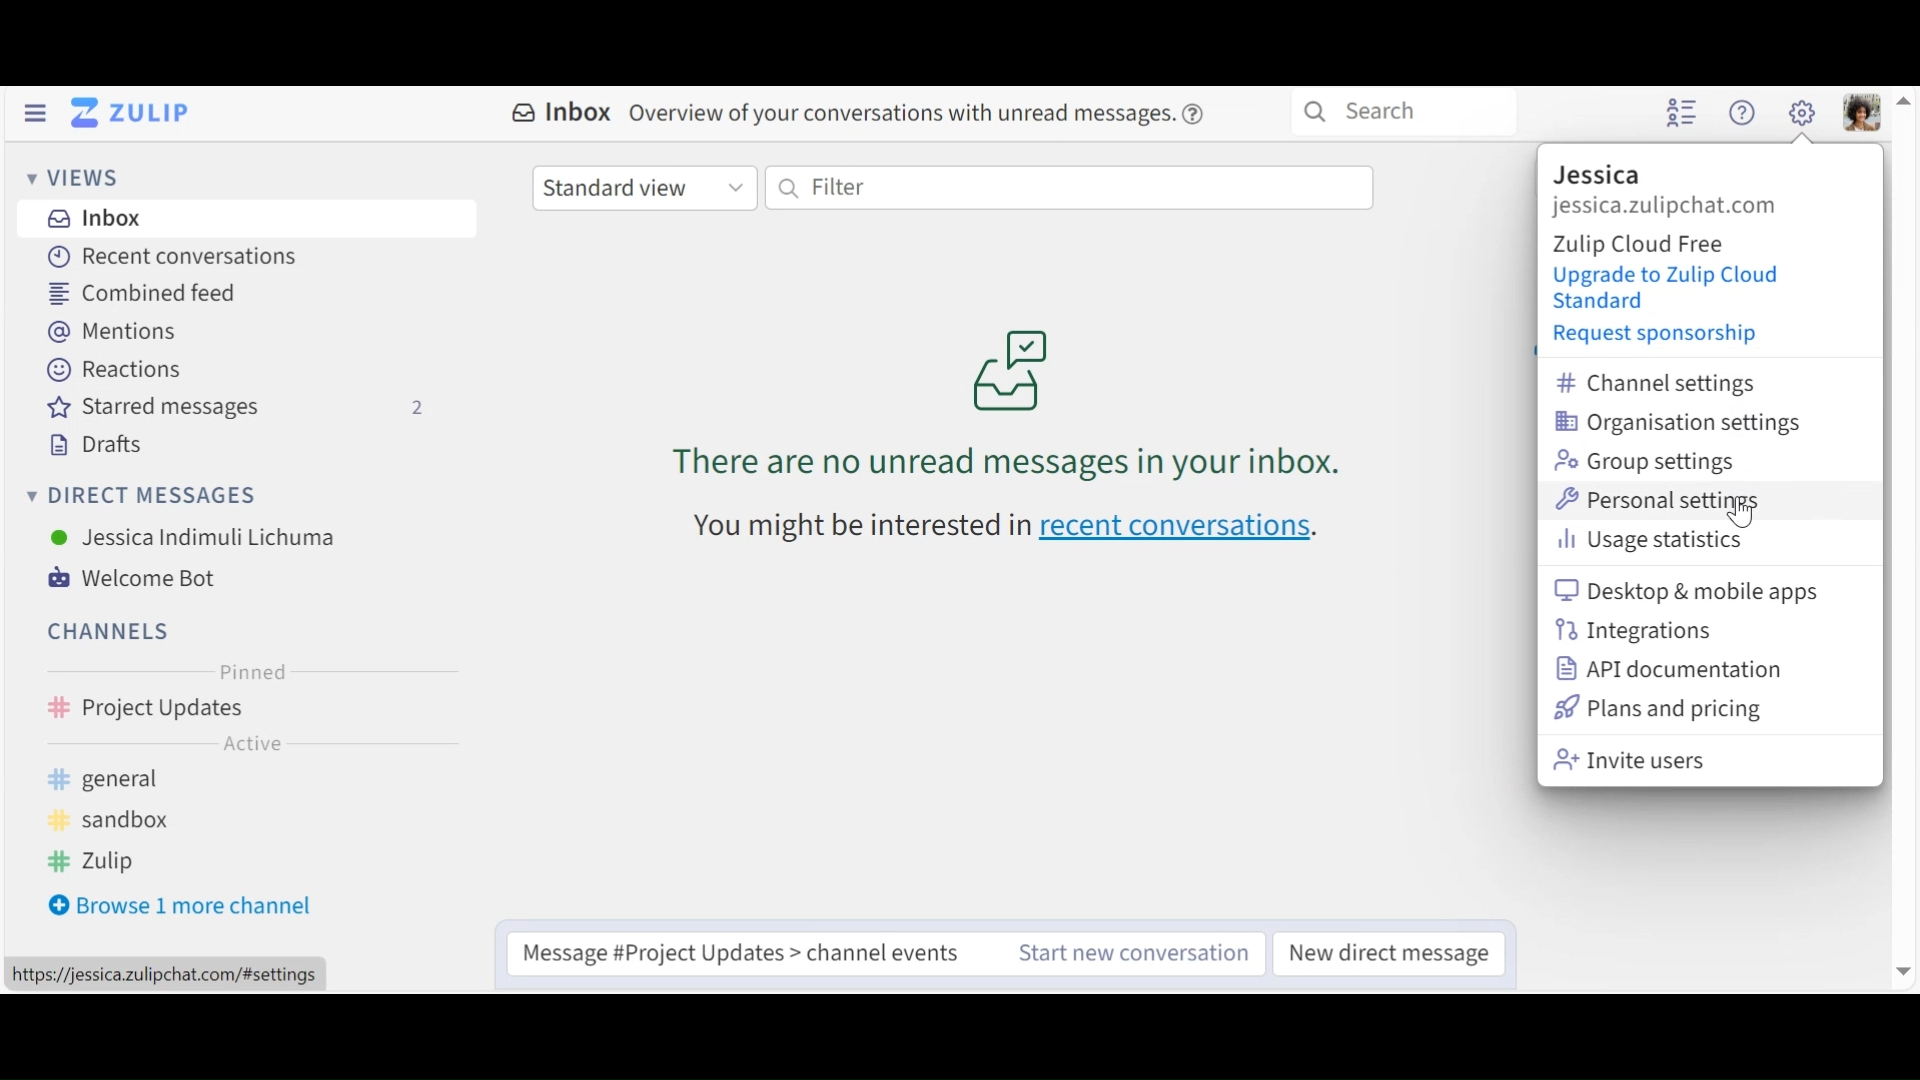  What do you see at coordinates (1678, 424) in the screenshot?
I see `Organisation settings` at bounding box center [1678, 424].